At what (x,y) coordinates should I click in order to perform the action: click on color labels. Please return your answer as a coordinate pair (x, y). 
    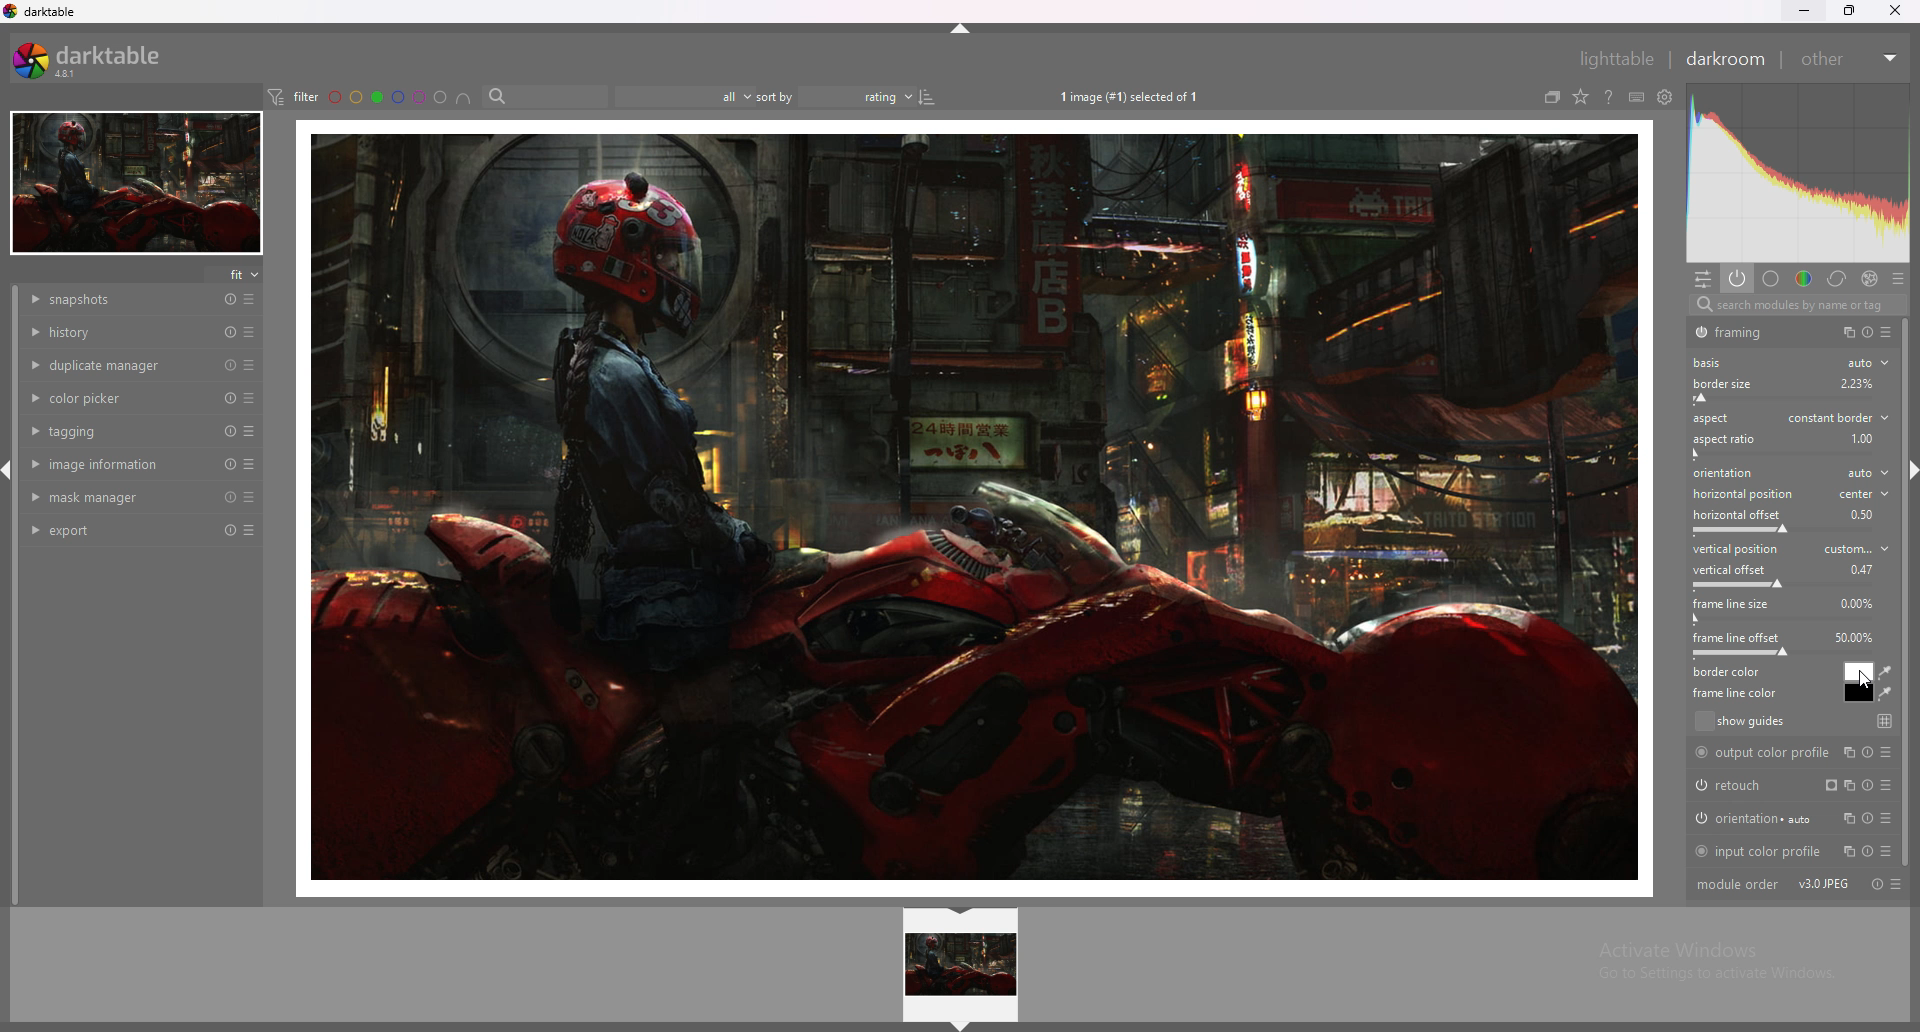
    Looking at the image, I should click on (389, 96).